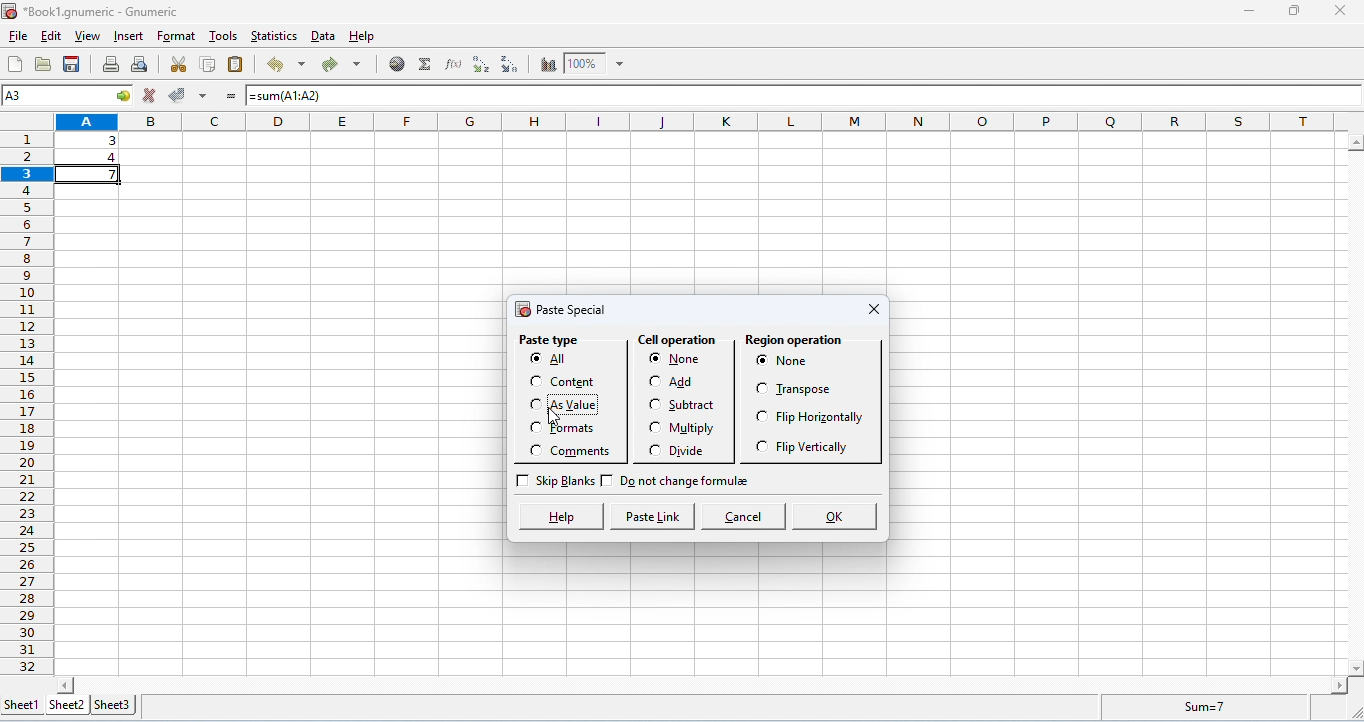  Describe the element at coordinates (231, 99) in the screenshot. I see `=` at that location.